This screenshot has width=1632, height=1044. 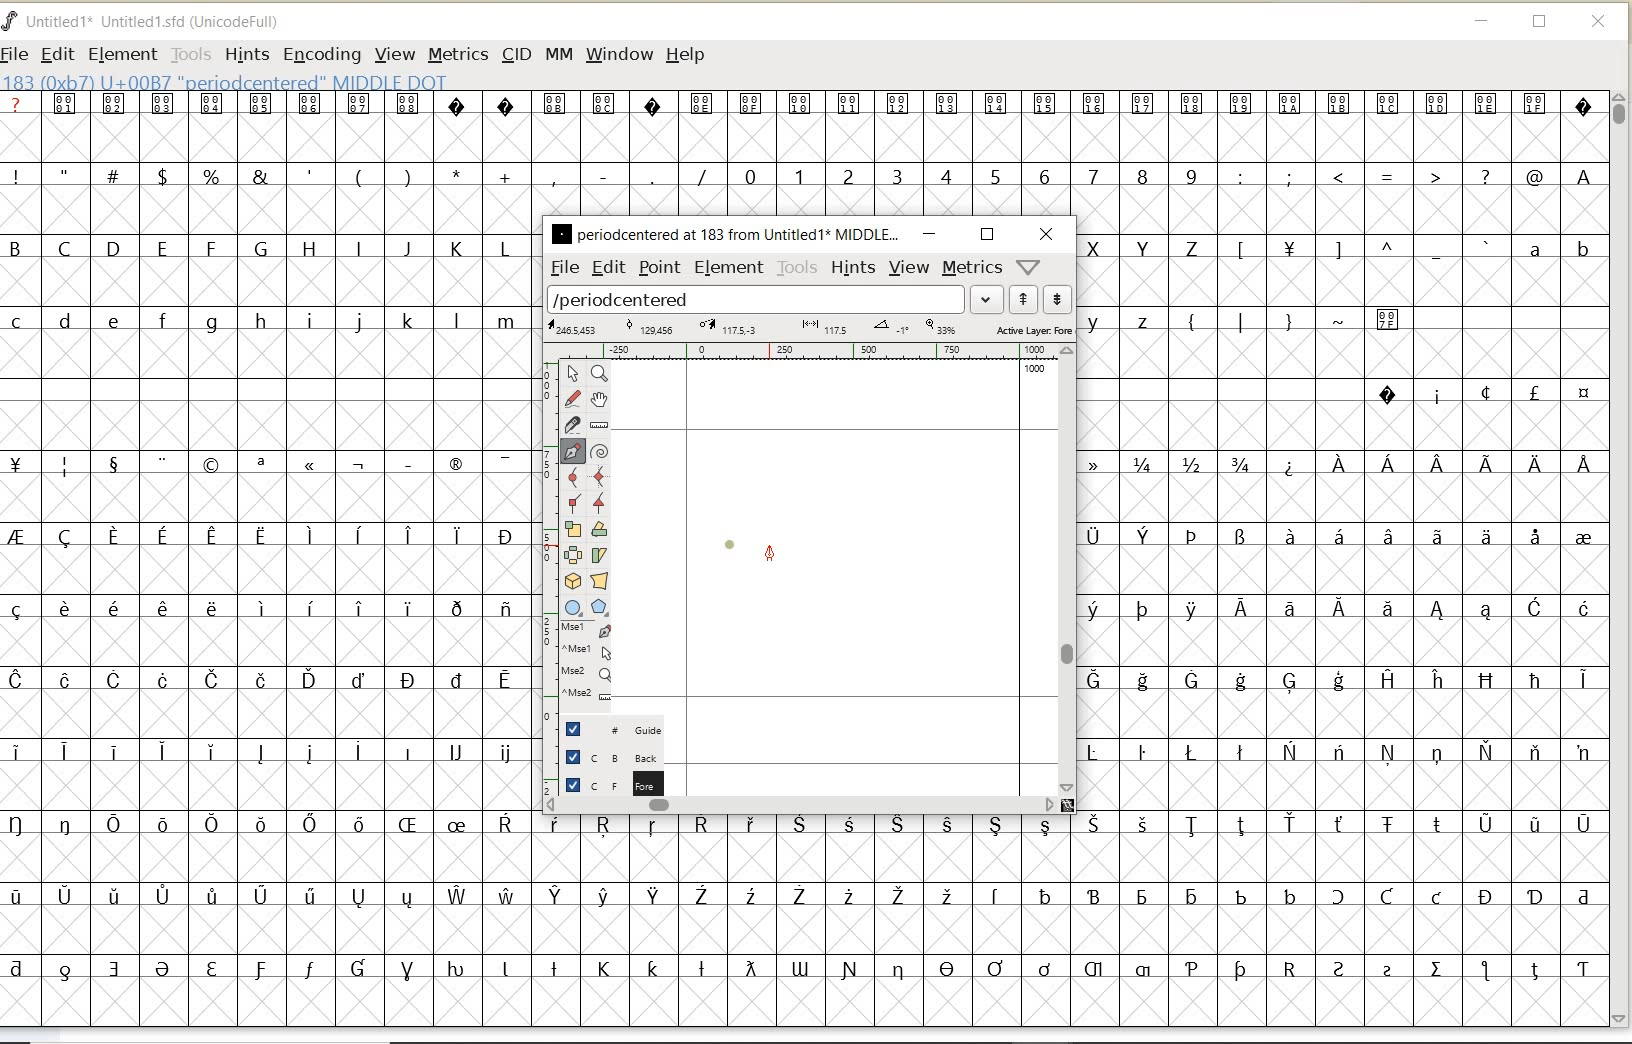 What do you see at coordinates (757, 300) in the screenshot?
I see `load word list` at bounding box center [757, 300].